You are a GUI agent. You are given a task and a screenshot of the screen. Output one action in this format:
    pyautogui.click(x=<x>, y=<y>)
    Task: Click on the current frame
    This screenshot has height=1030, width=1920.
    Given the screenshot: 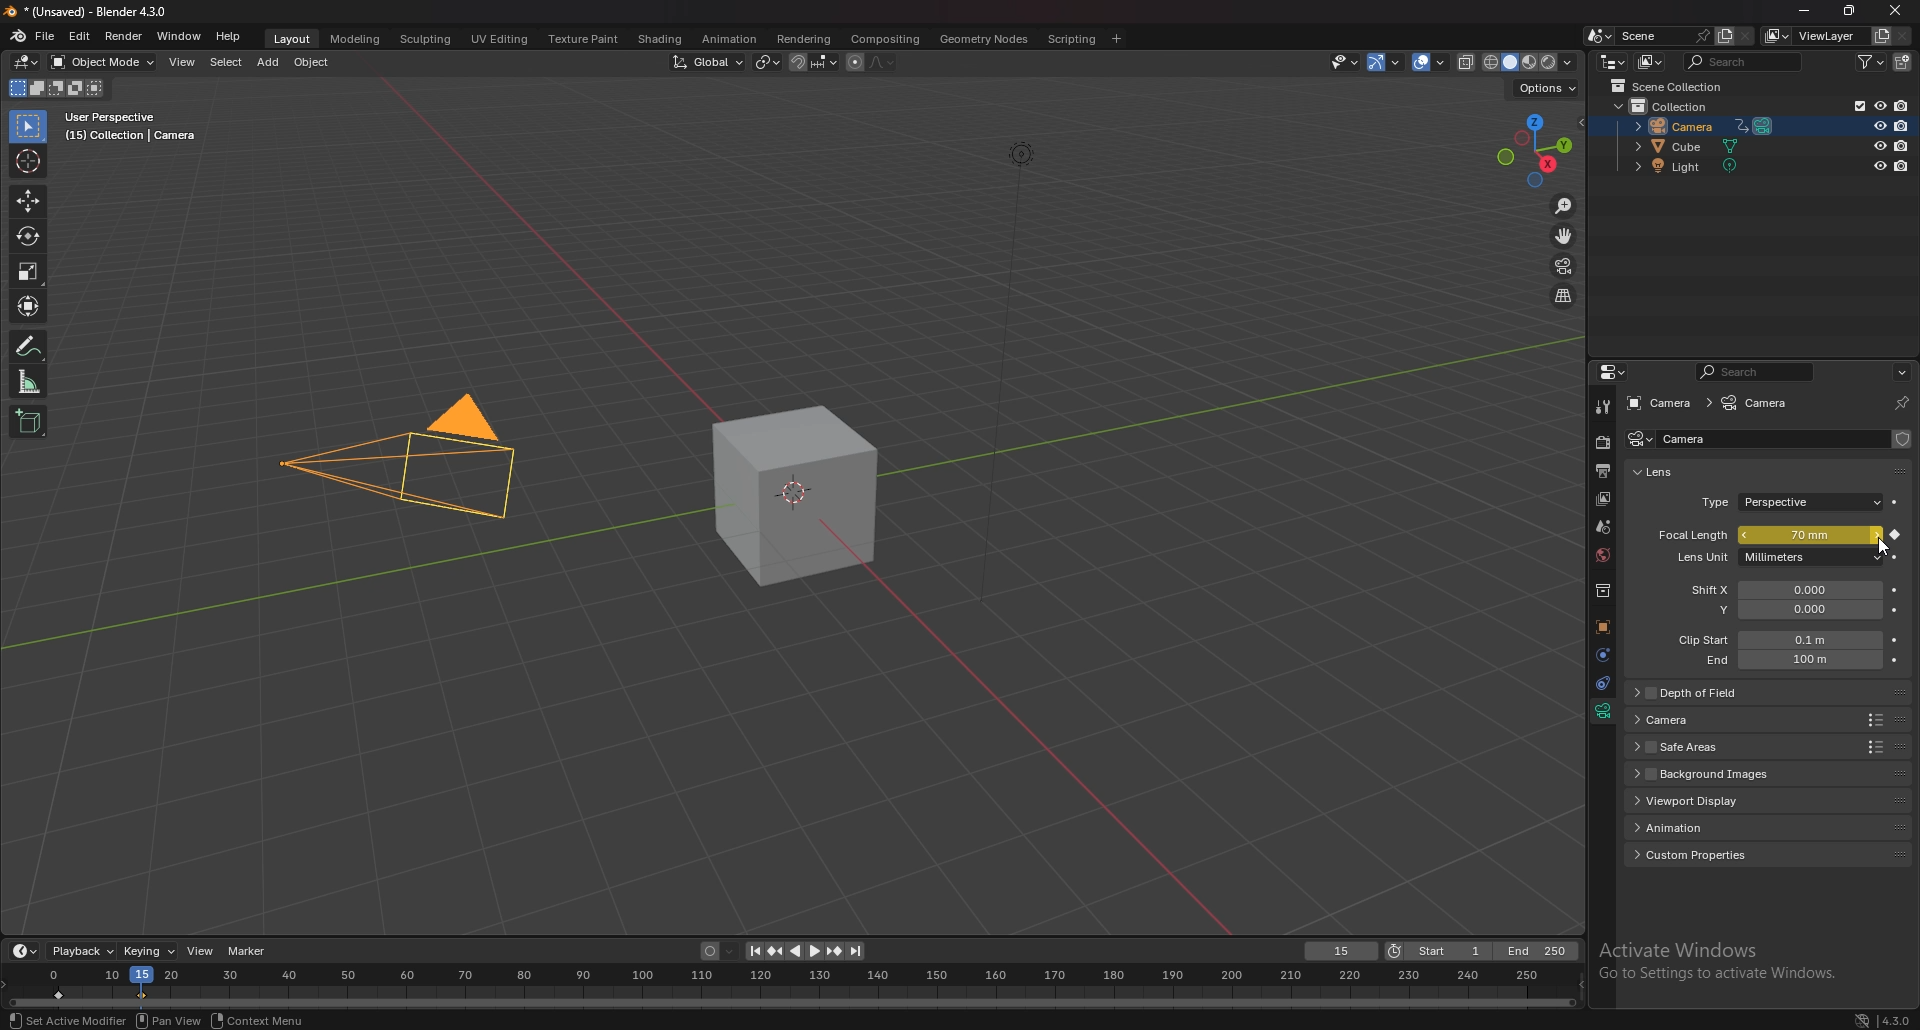 What is the action you would take?
    pyautogui.click(x=1341, y=952)
    